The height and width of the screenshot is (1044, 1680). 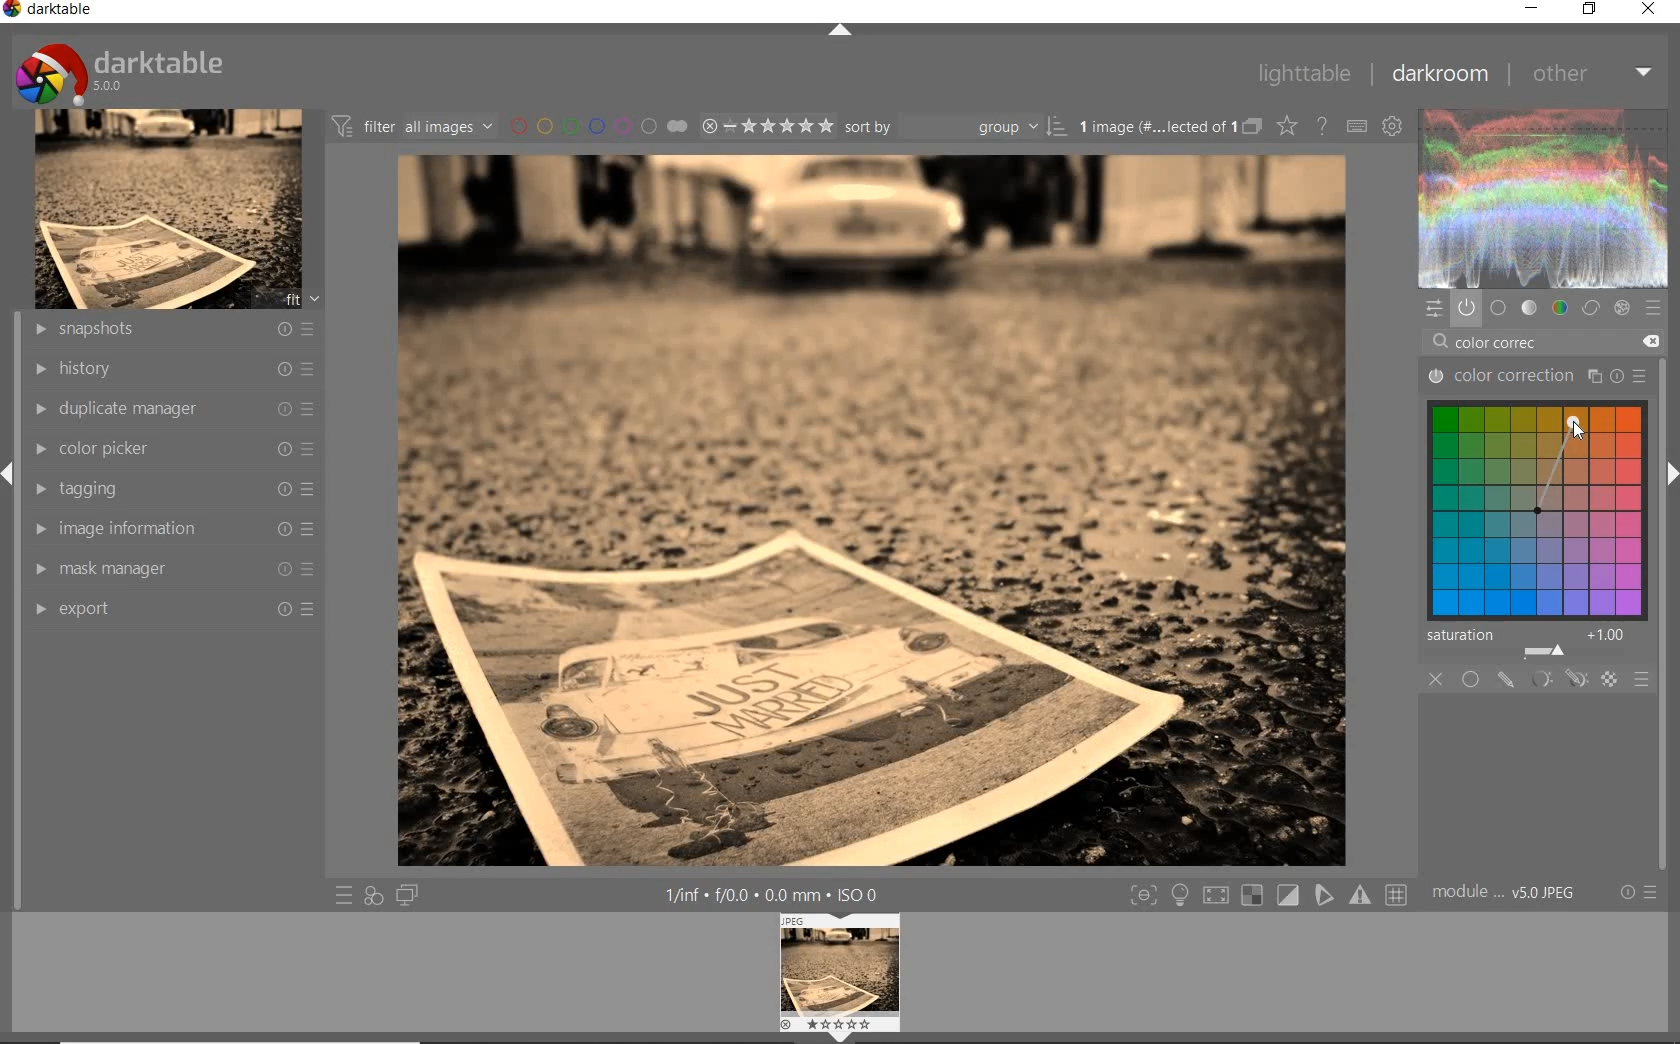 I want to click on sort, so click(x=956, y=126).